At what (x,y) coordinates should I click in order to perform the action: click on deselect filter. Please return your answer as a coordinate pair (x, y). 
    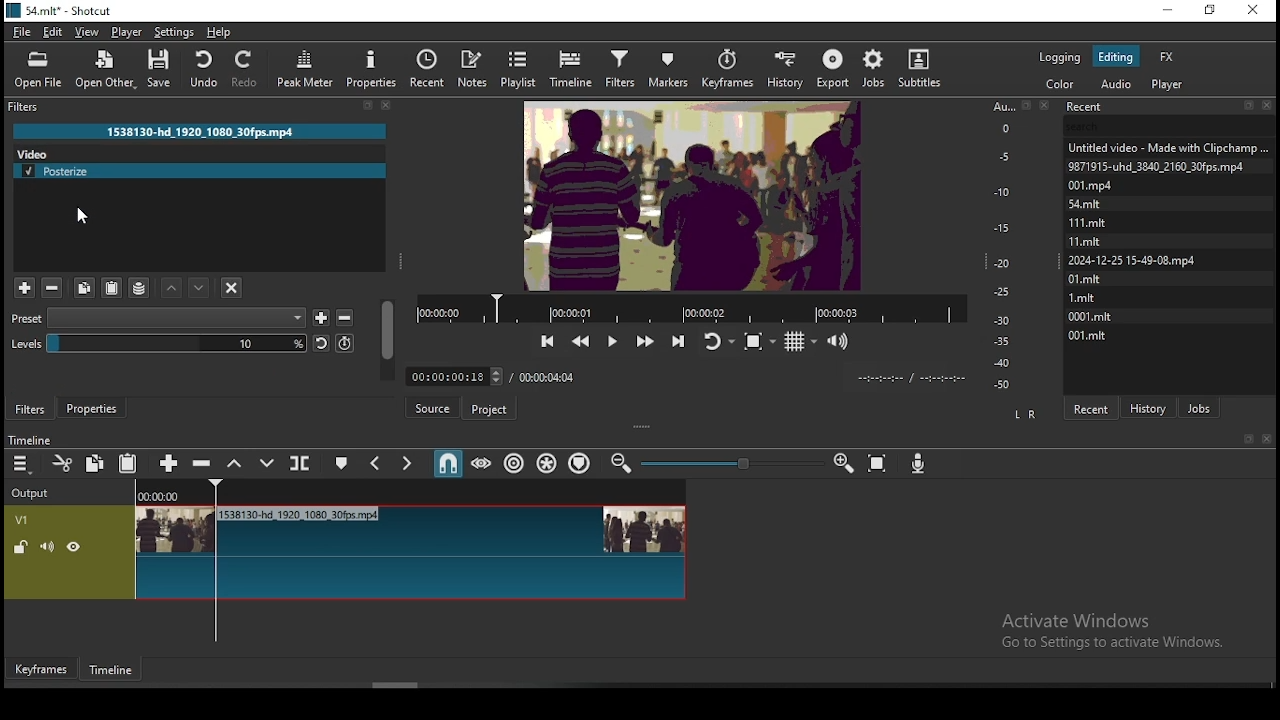
    Looking at the image, I should click on (232, 286).